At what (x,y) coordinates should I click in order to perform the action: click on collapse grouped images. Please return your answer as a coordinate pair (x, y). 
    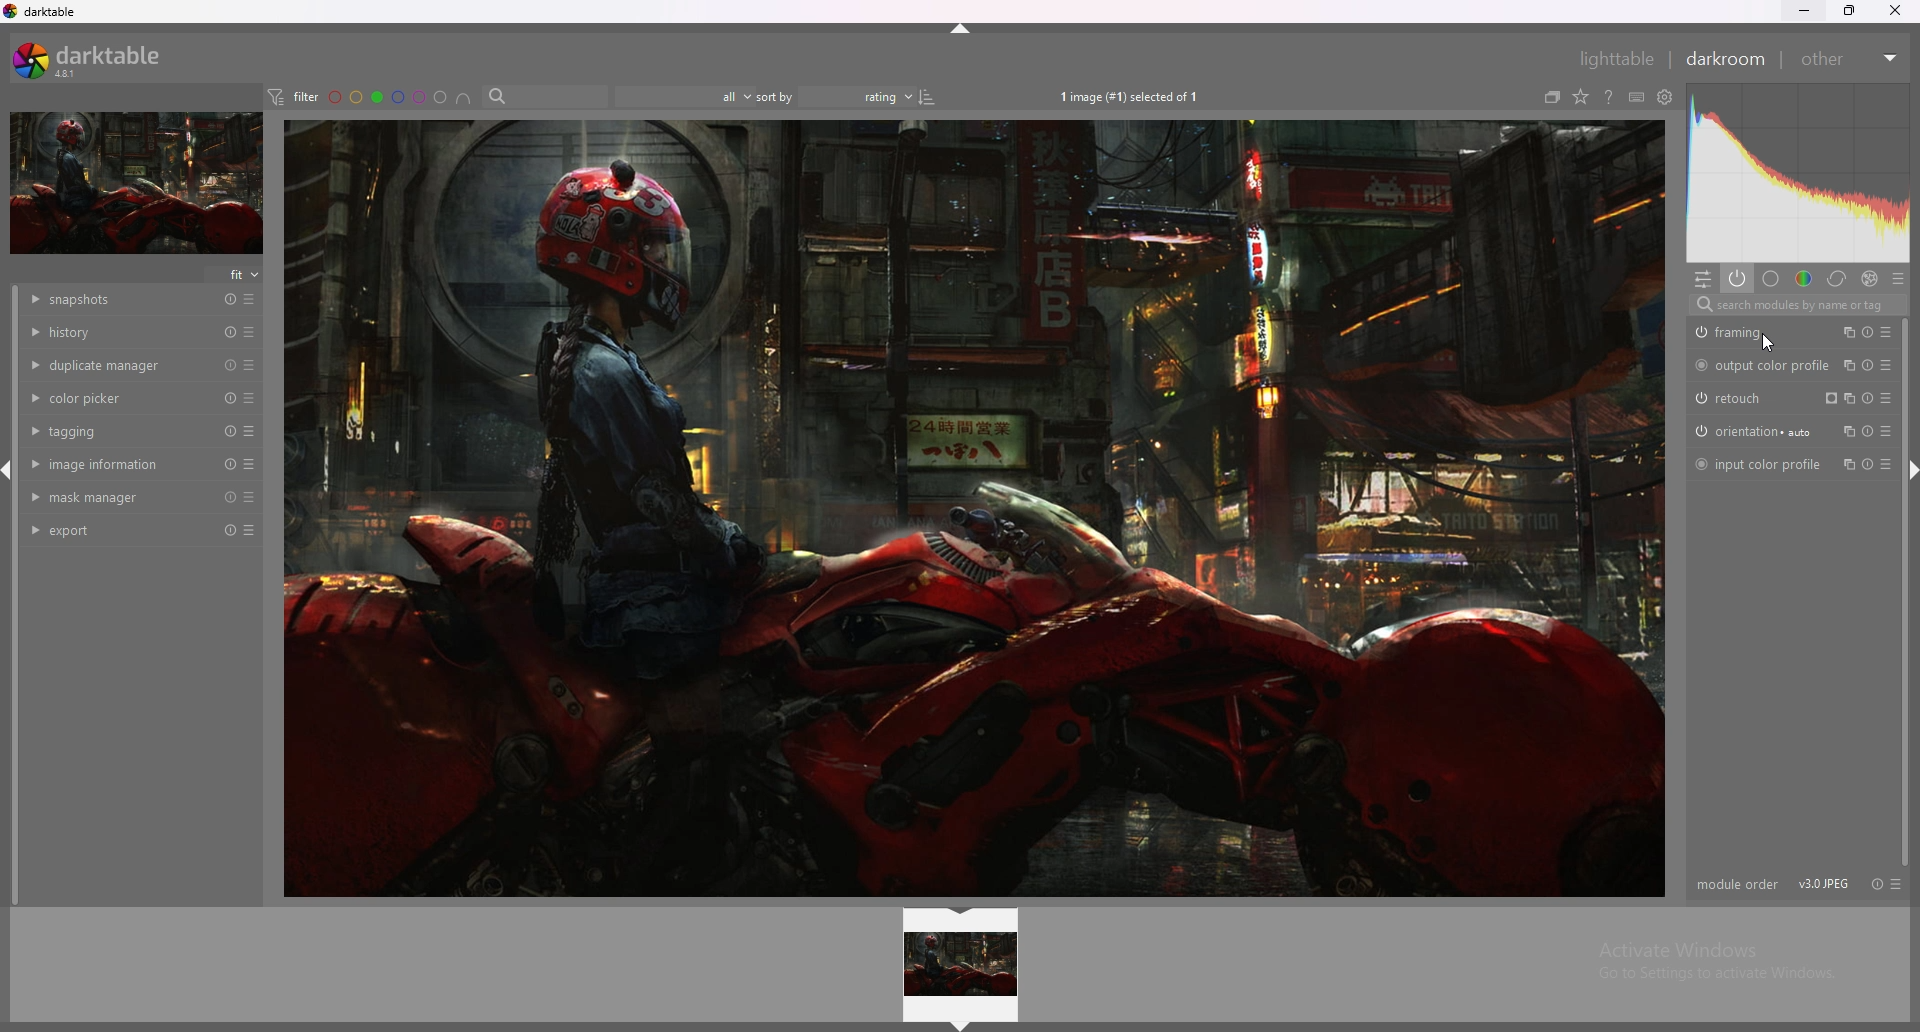
    Looking at the image, I should click on (1552, 98).